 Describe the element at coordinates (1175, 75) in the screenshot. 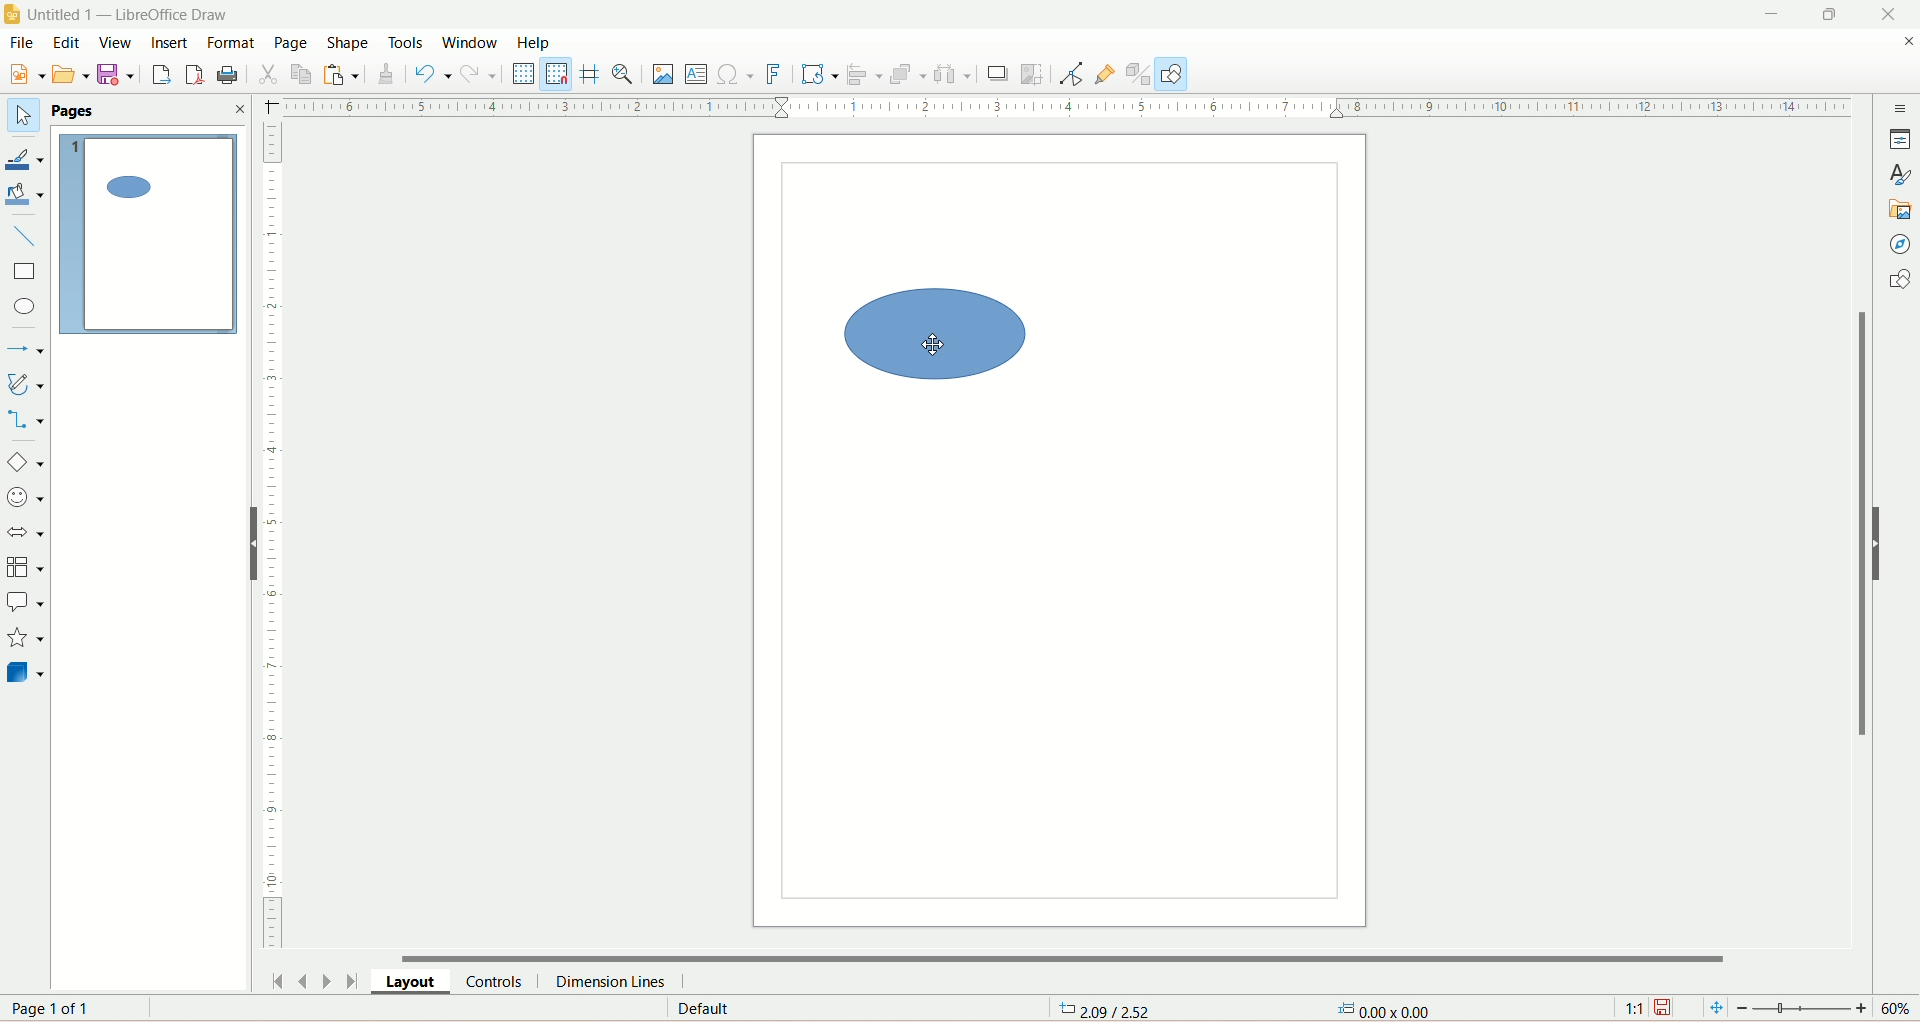

I see `draw function` at that location.